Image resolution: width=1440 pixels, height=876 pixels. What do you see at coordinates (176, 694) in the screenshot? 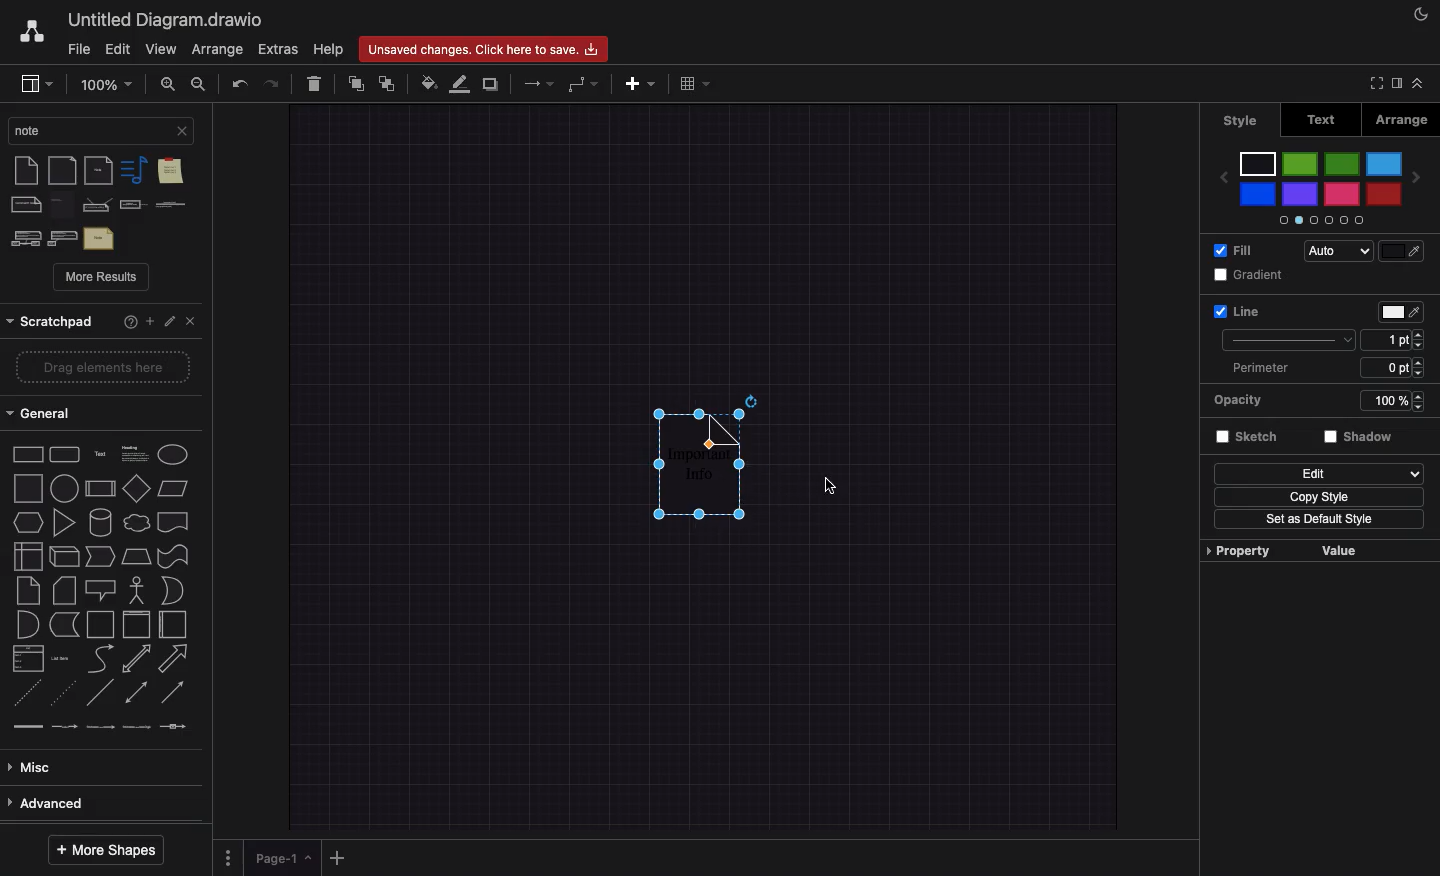
I see `directional connector` at bounding box center [176, 694].